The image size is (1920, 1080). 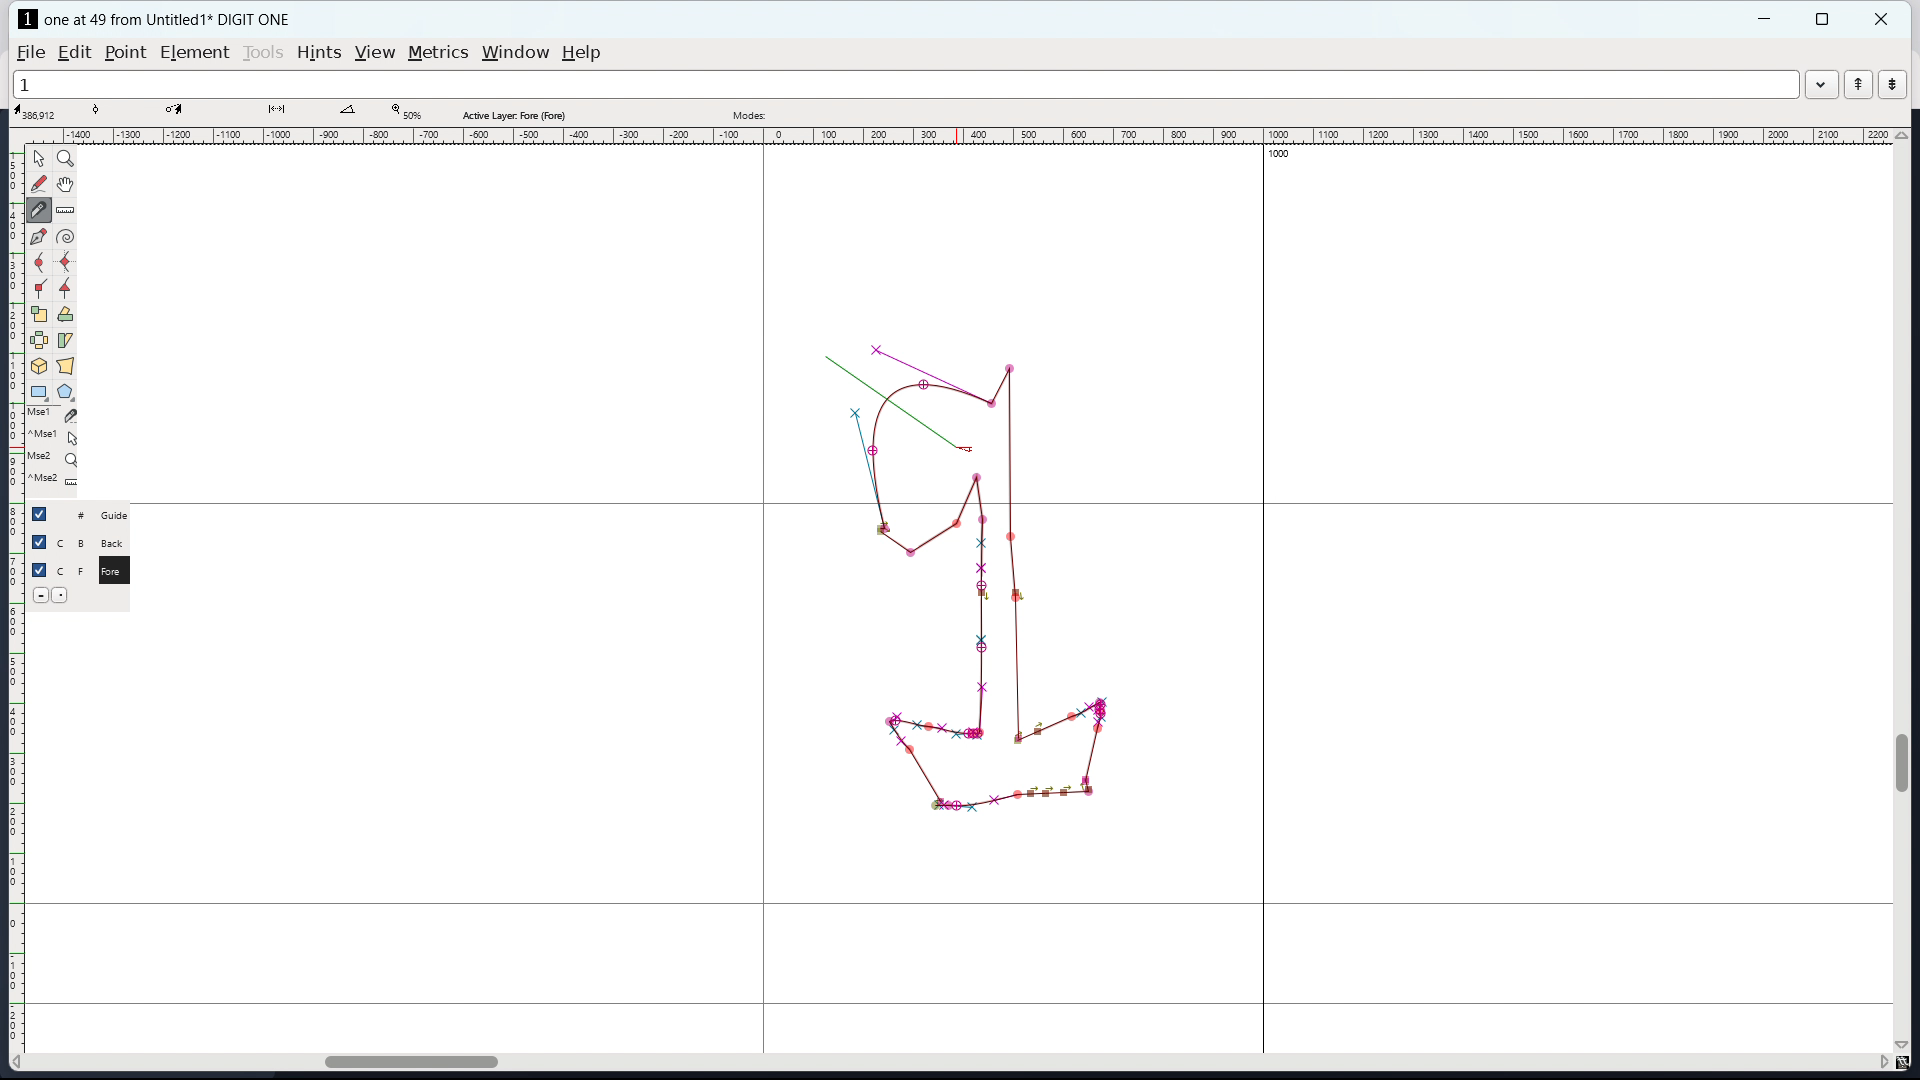 What do you see at coordinates (1858, 84) in the screenshot?
I see `previous word in the current word list` at bounding box center [1858, 84].